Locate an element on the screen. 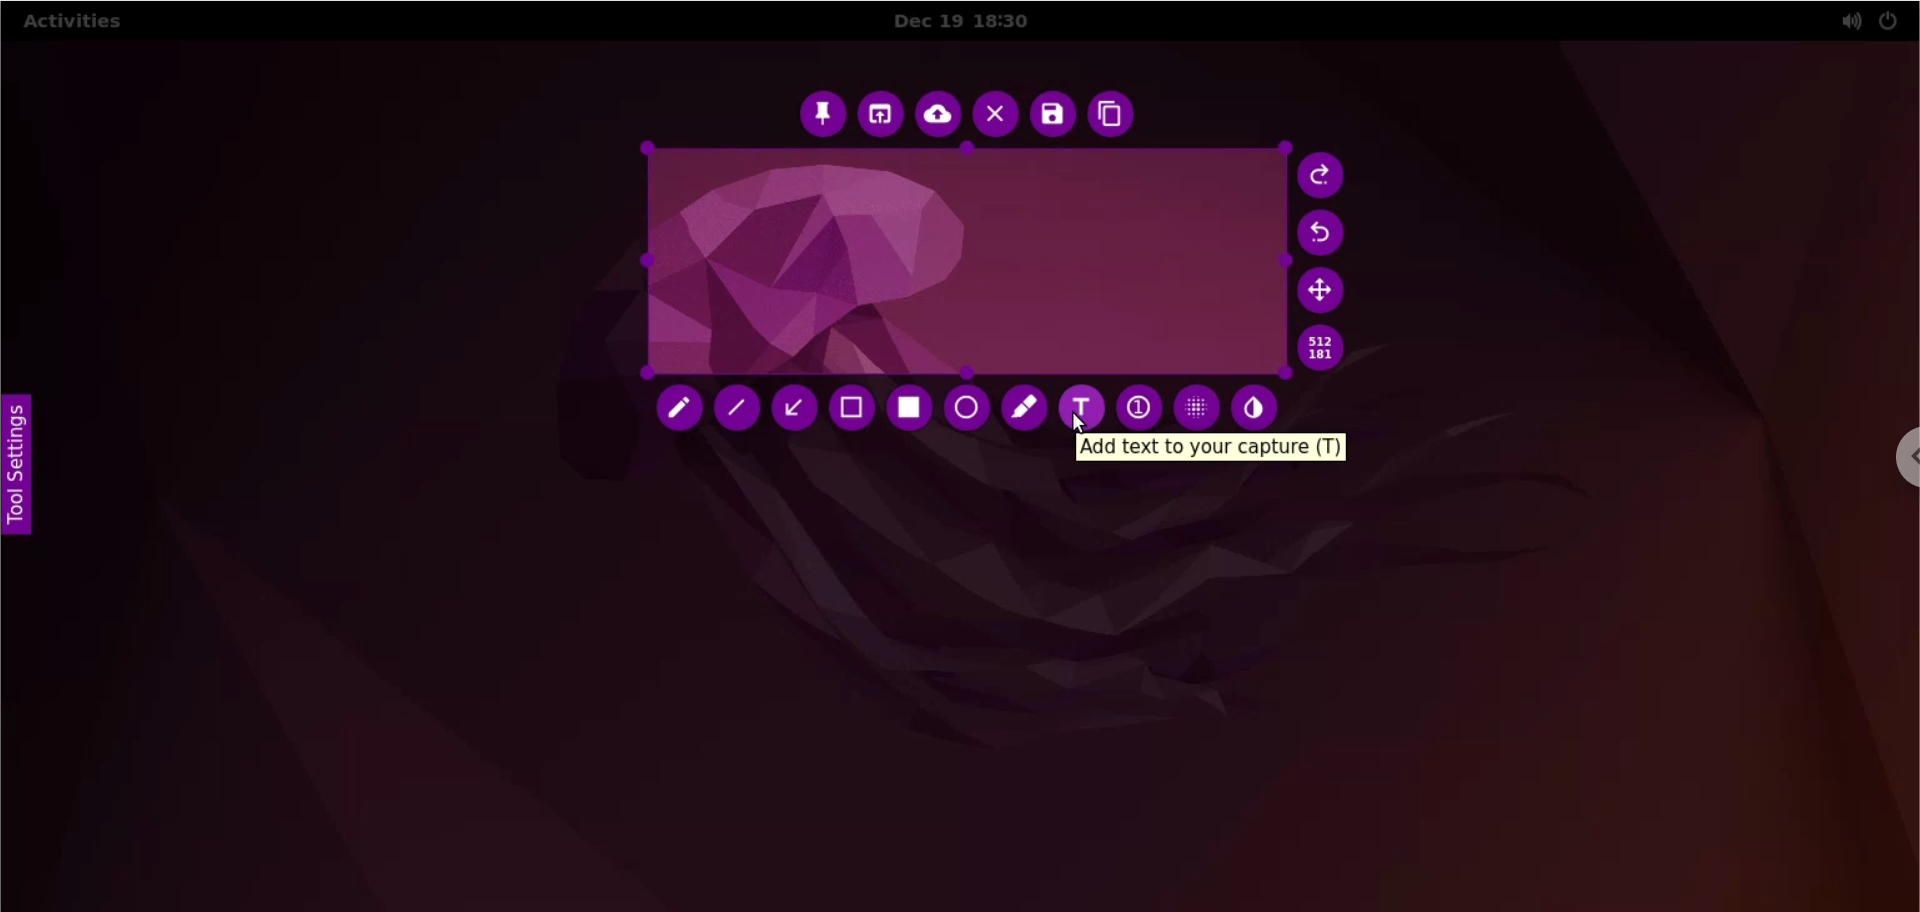 The height and width of the screenshot is (912, 1920). choose app to open screenshot is located at coordinates (880, 116).